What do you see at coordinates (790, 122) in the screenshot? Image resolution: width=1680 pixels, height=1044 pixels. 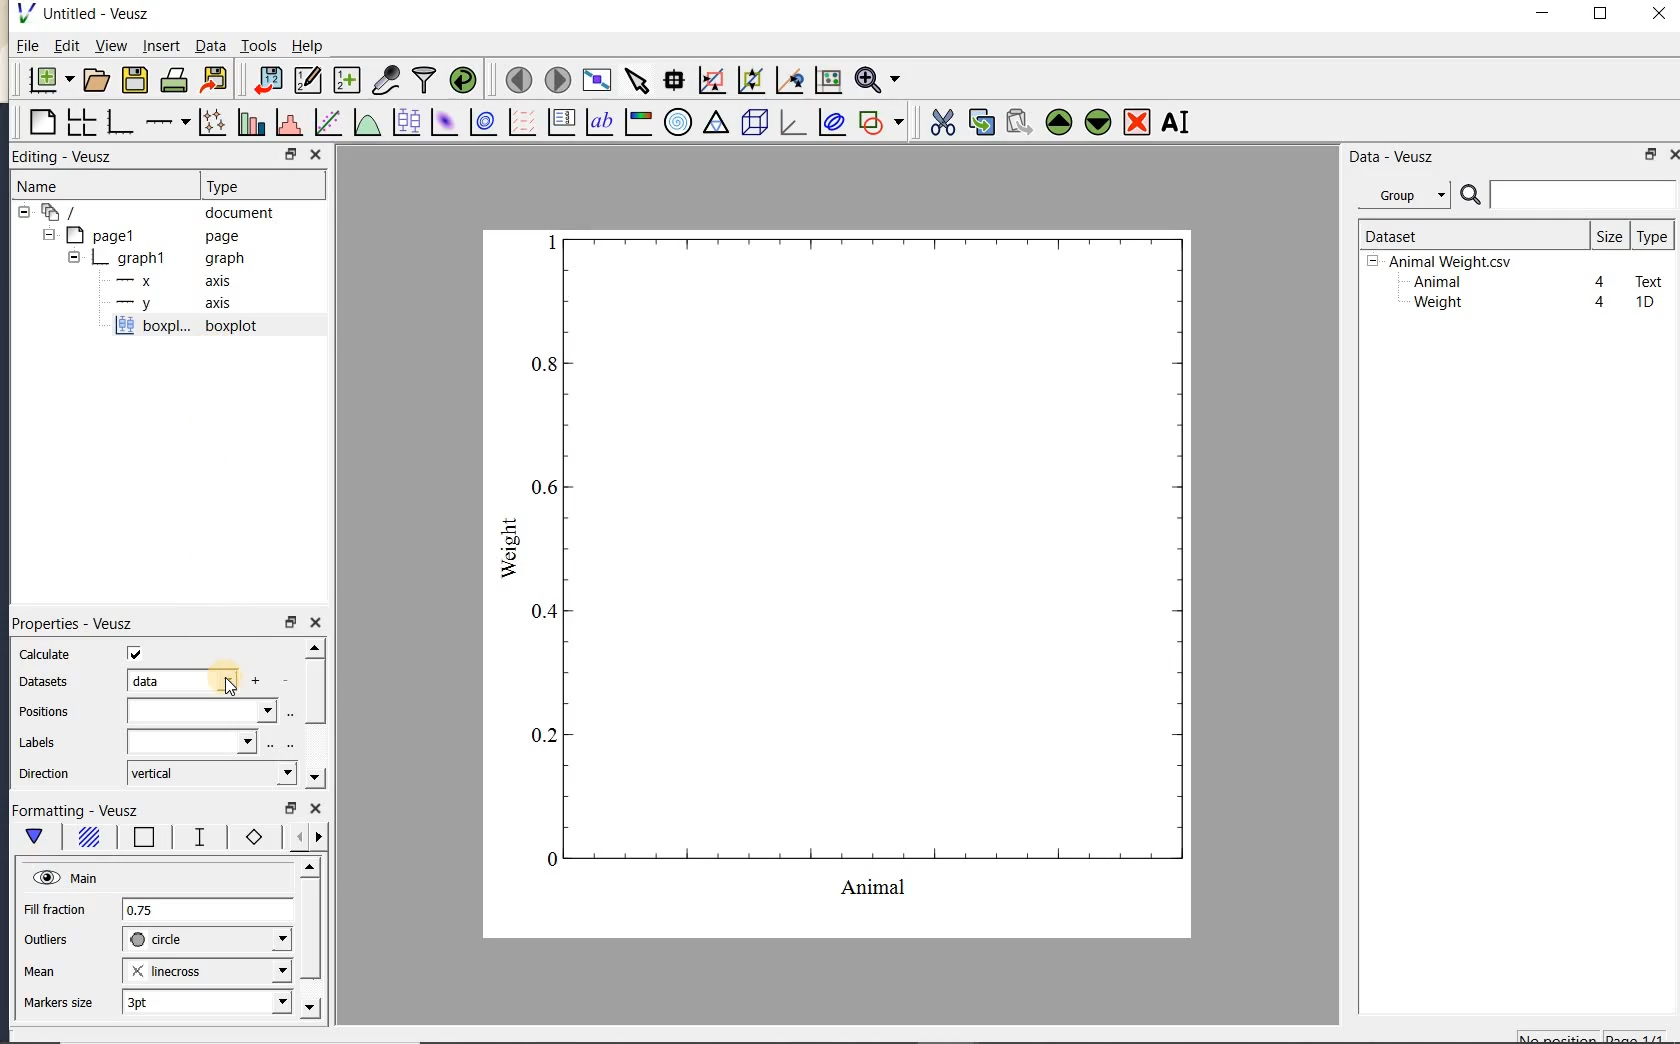 I see `3d graph` at bounding box center [790, 122].